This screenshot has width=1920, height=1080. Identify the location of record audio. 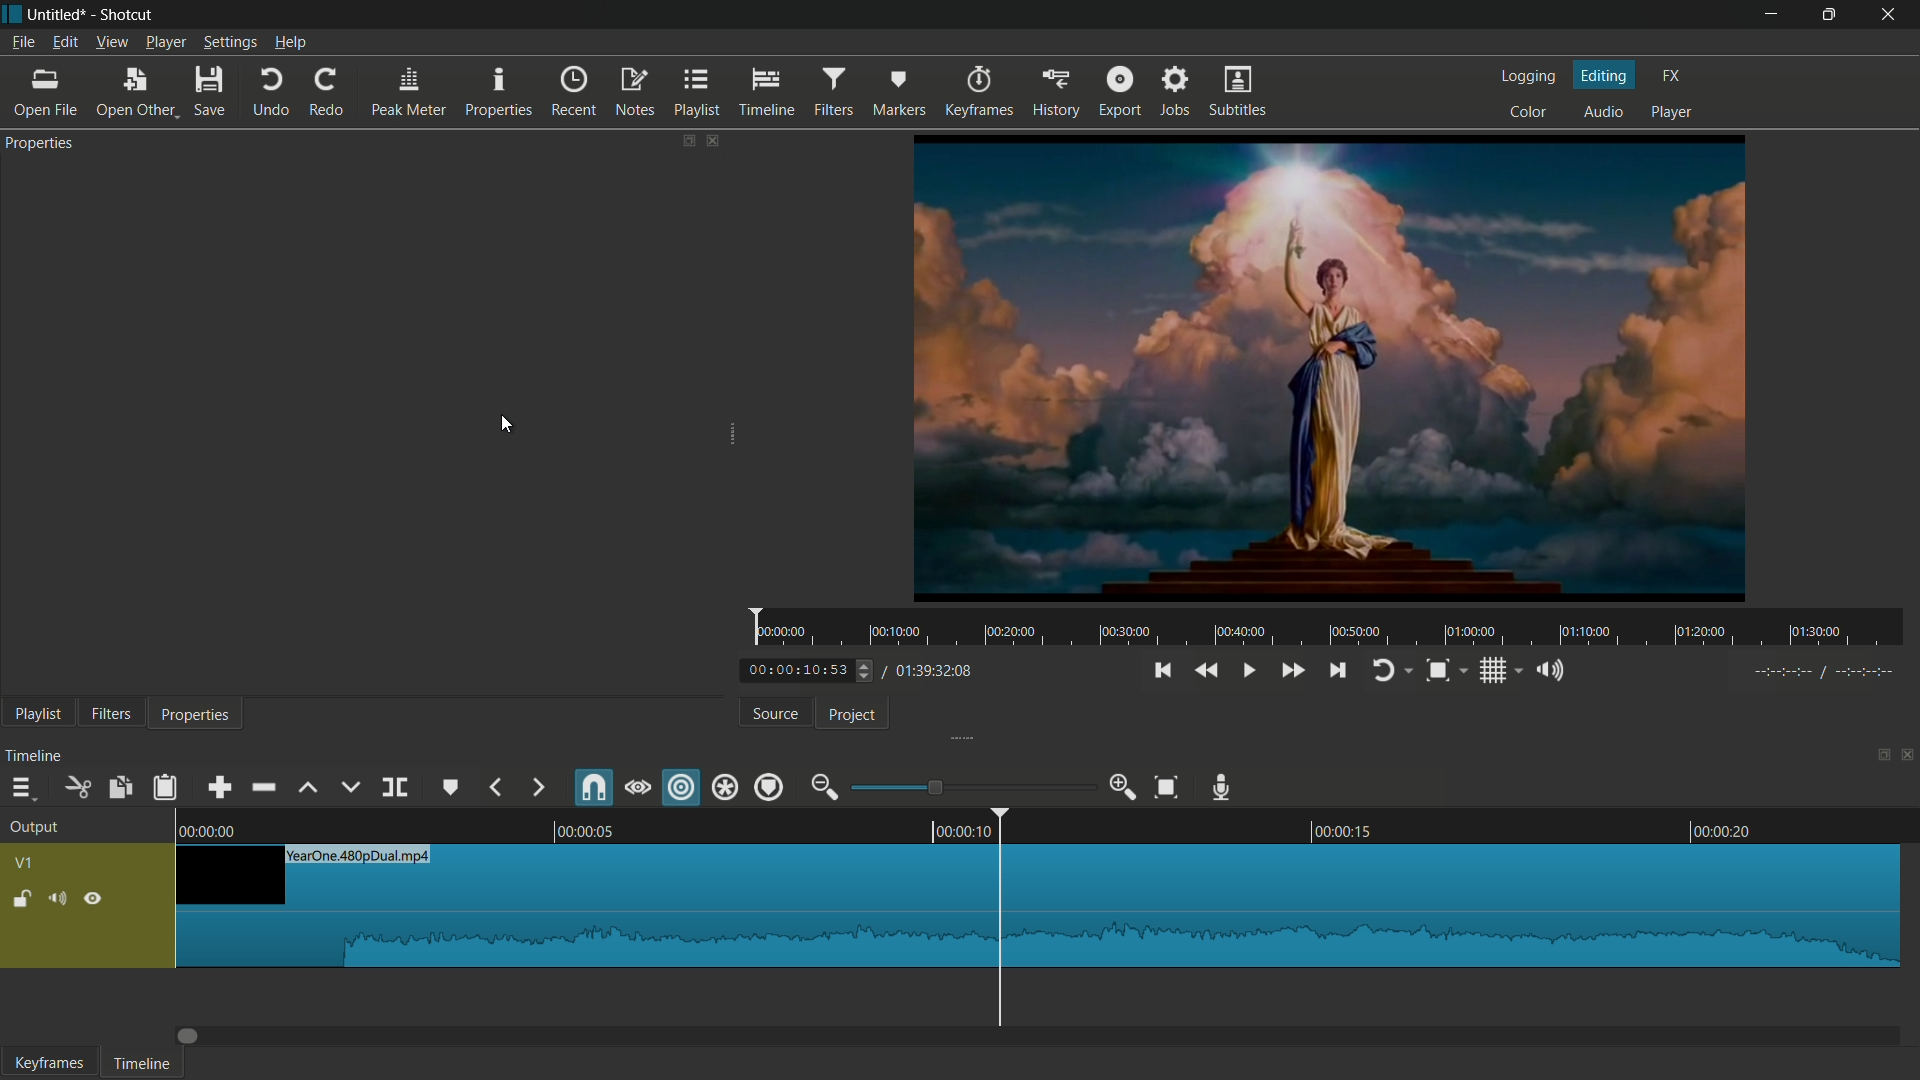
(1223, 788).